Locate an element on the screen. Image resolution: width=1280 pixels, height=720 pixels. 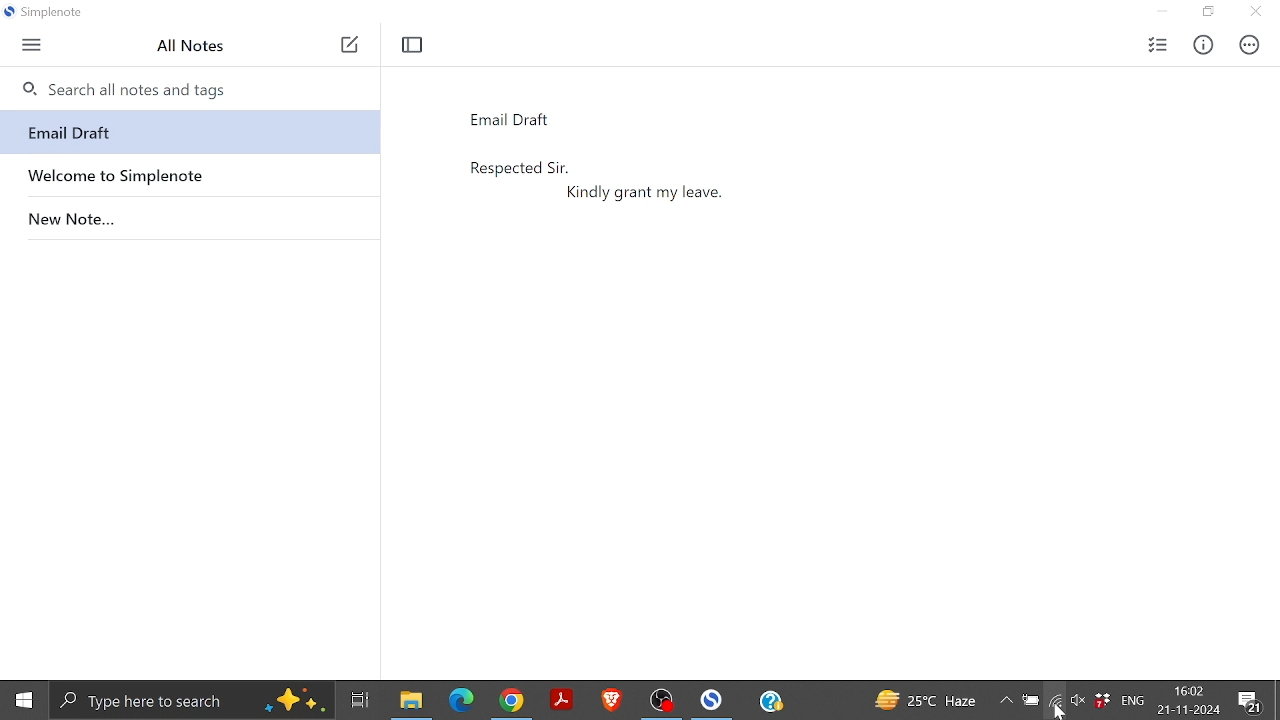
Speaker/Headphone is located at coordinates (1077, 704).